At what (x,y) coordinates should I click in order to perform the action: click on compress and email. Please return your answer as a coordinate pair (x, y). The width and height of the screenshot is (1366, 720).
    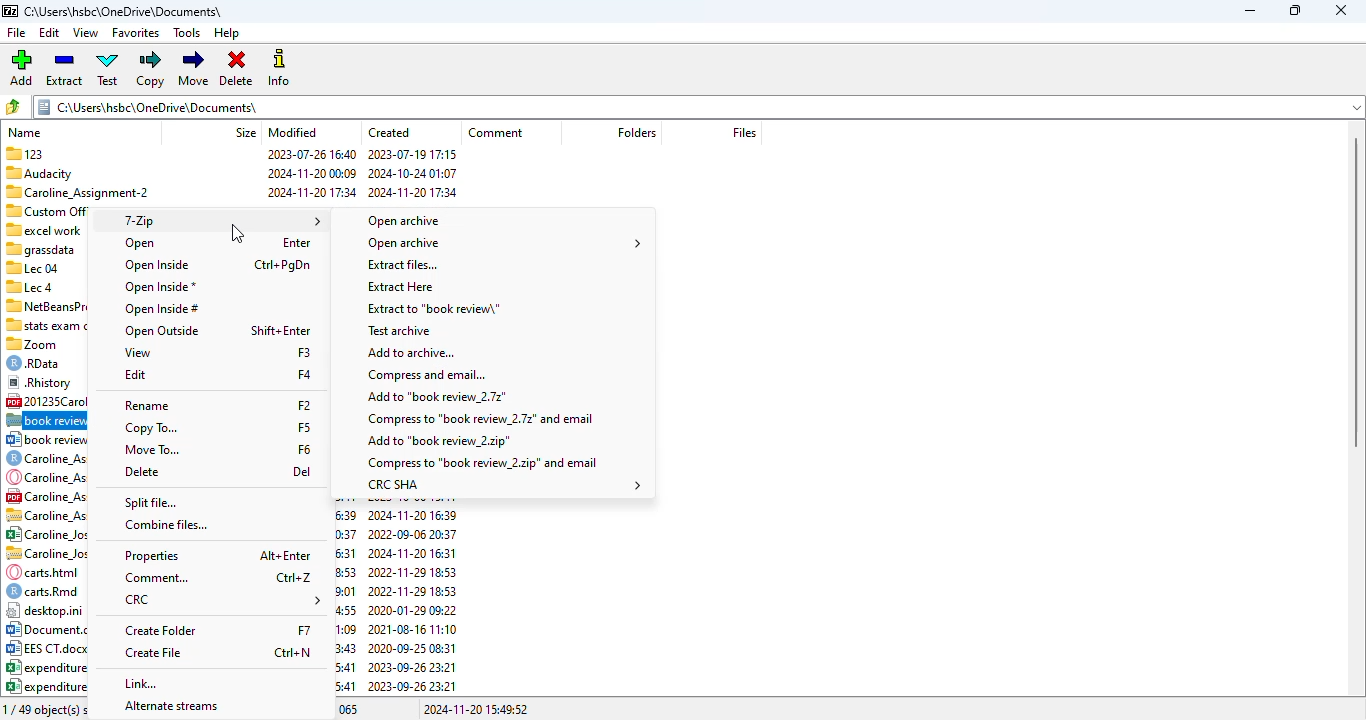
    Looking at the image, I should click on (423, 374).